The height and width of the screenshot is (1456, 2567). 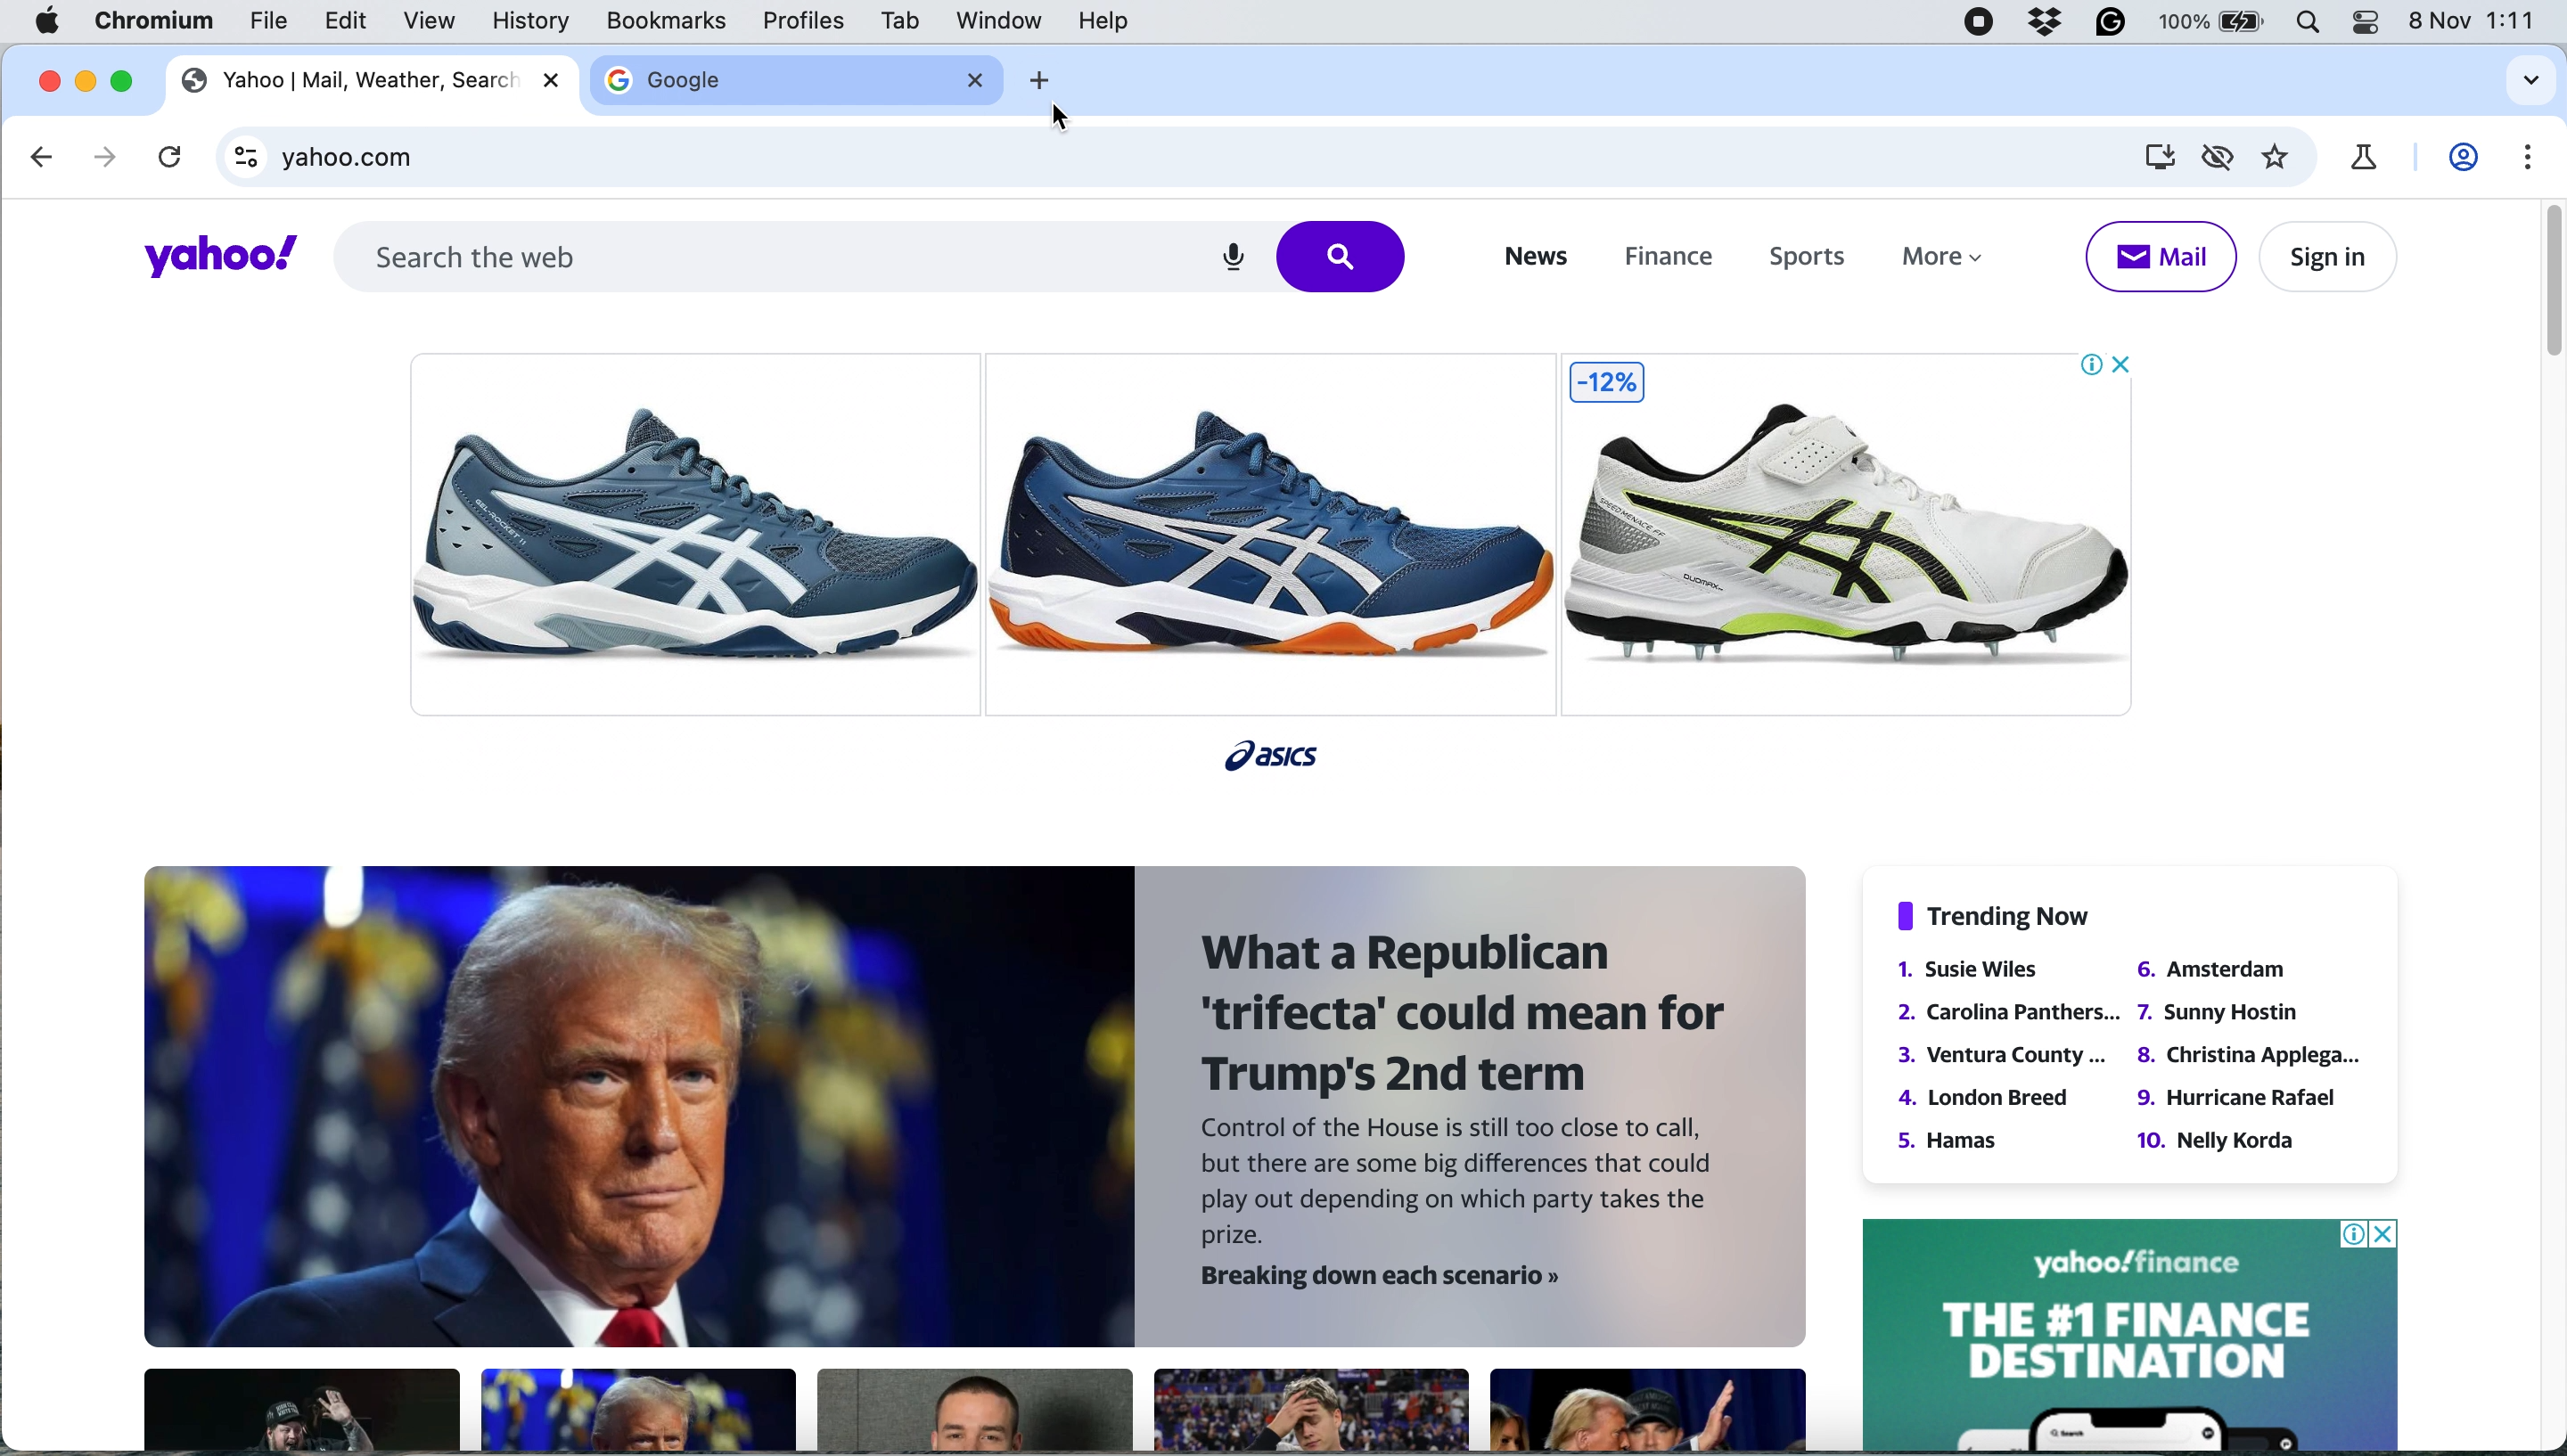 What do you see at coordinates (97, 156) in the screenshot?
I see `go forward` at bounding box center [97, 156].